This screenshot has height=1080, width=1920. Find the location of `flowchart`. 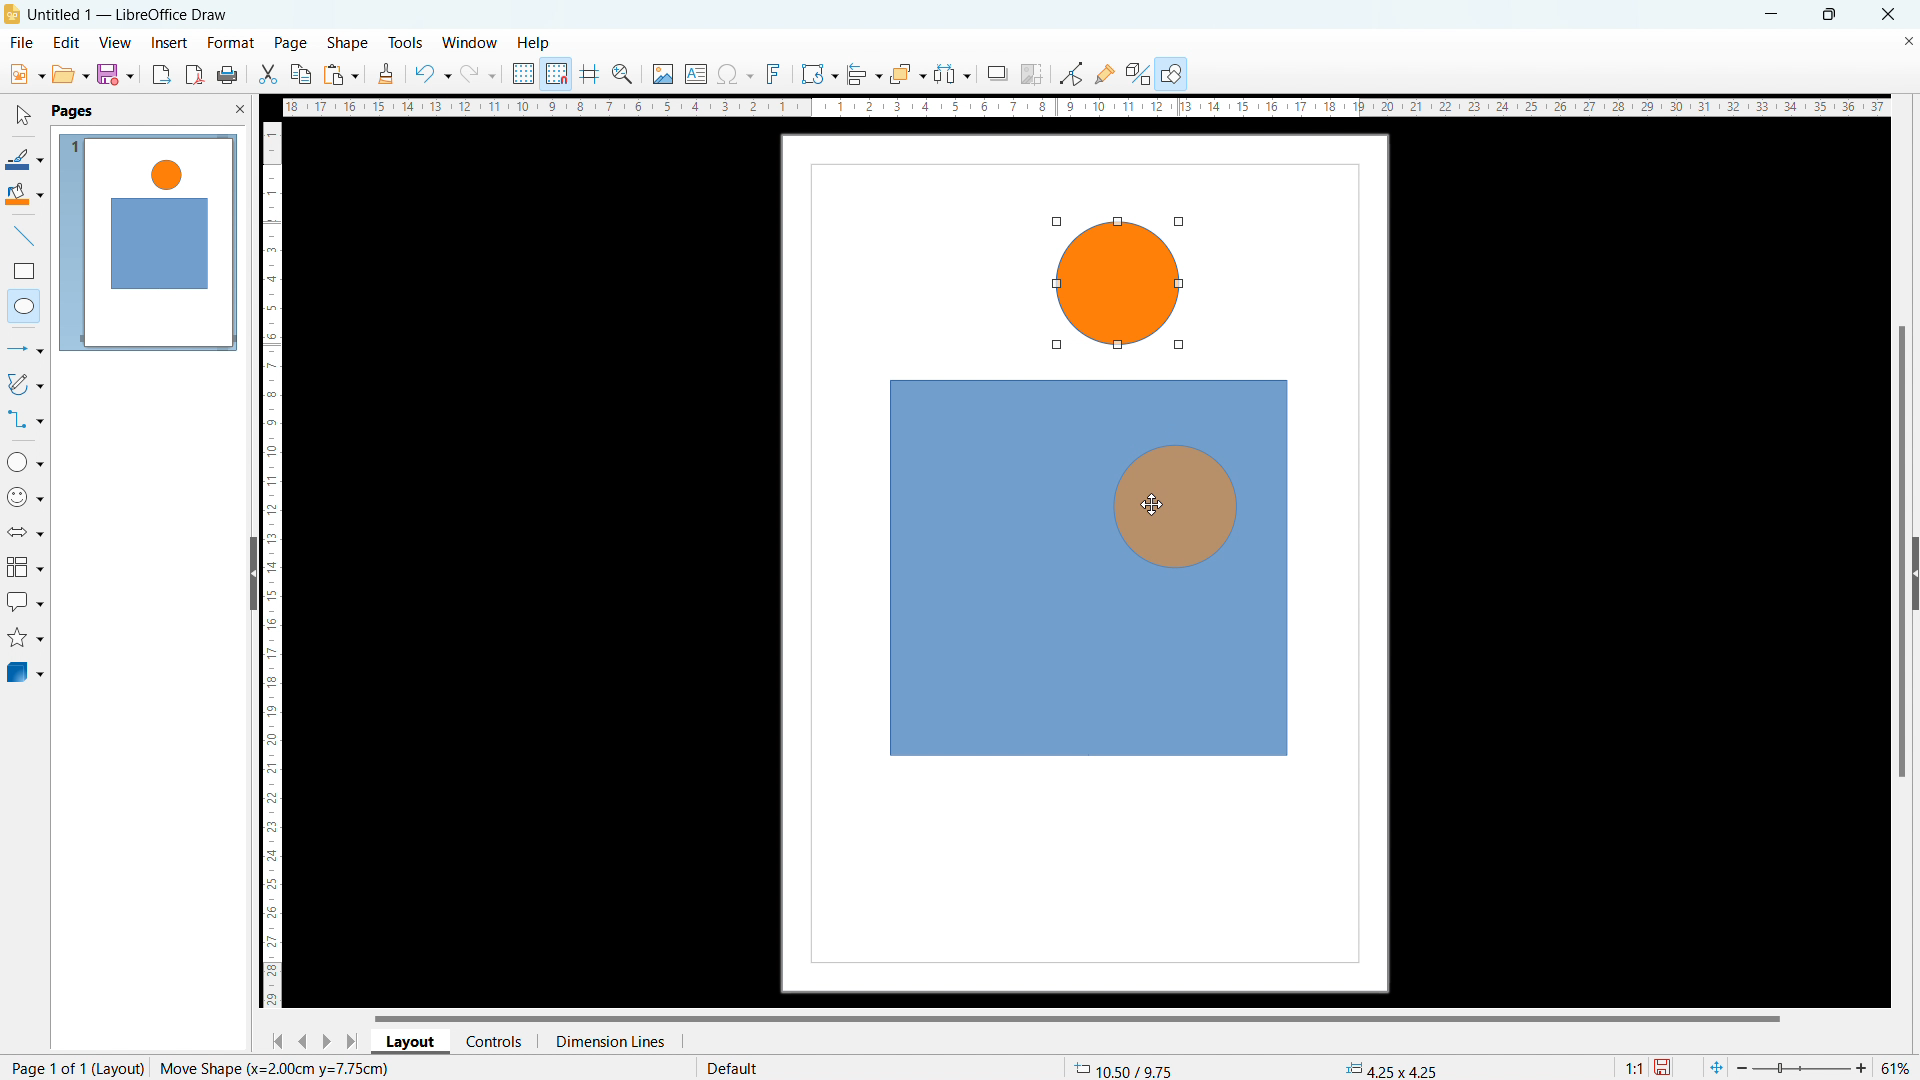

flowchart is located at coordinates (26, 567).